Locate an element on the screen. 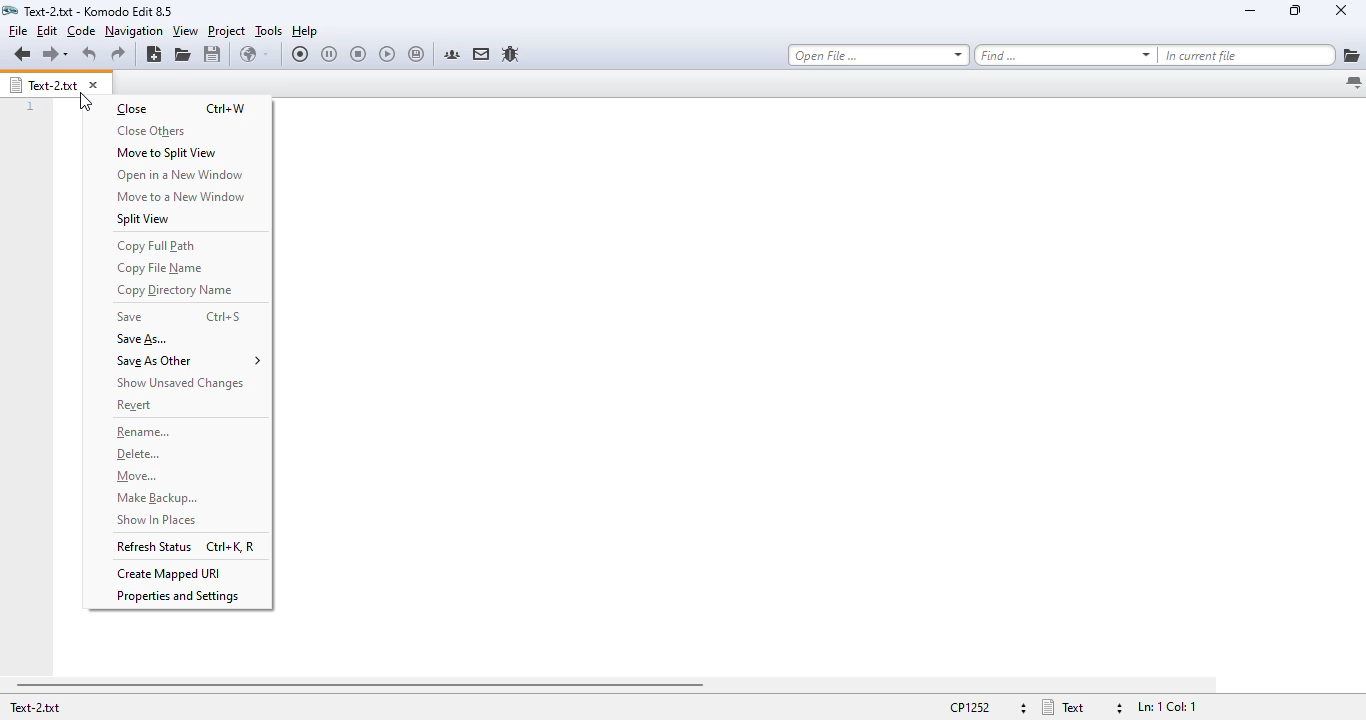 This screenshot has width=1366, height=720. revert is located at coordinates (137, 406).